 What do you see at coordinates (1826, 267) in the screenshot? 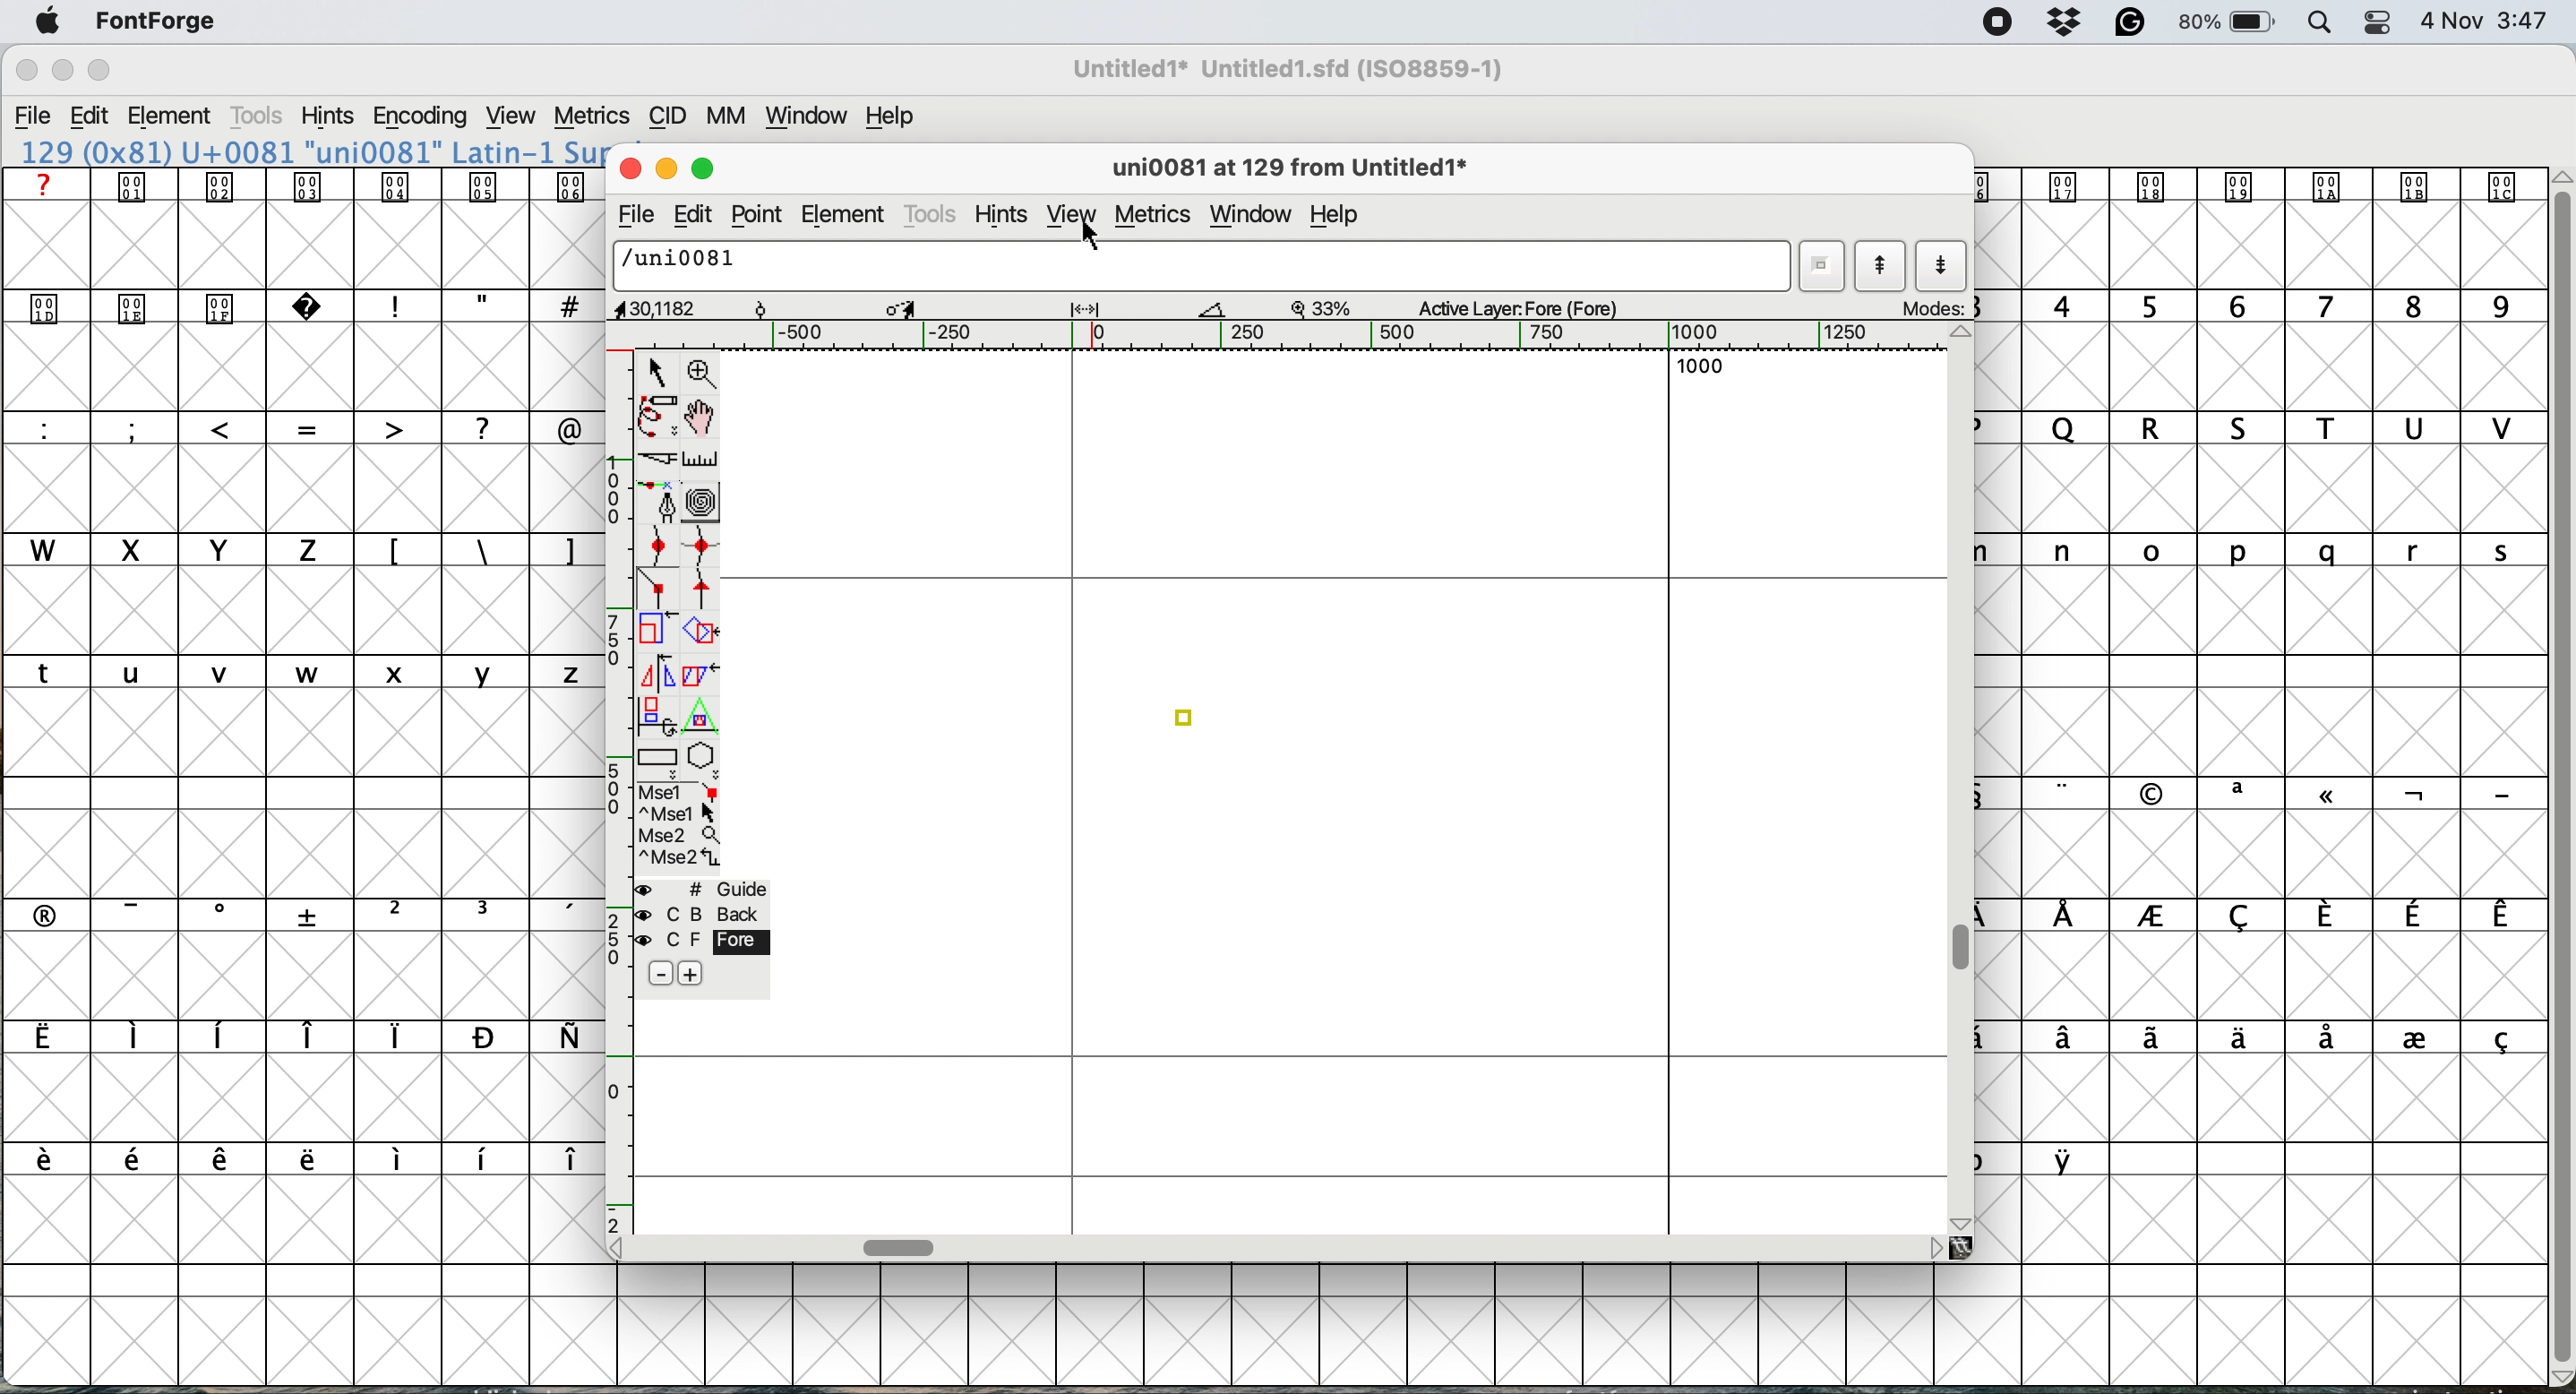
I see `word list` at bounding box center [1826, 267].